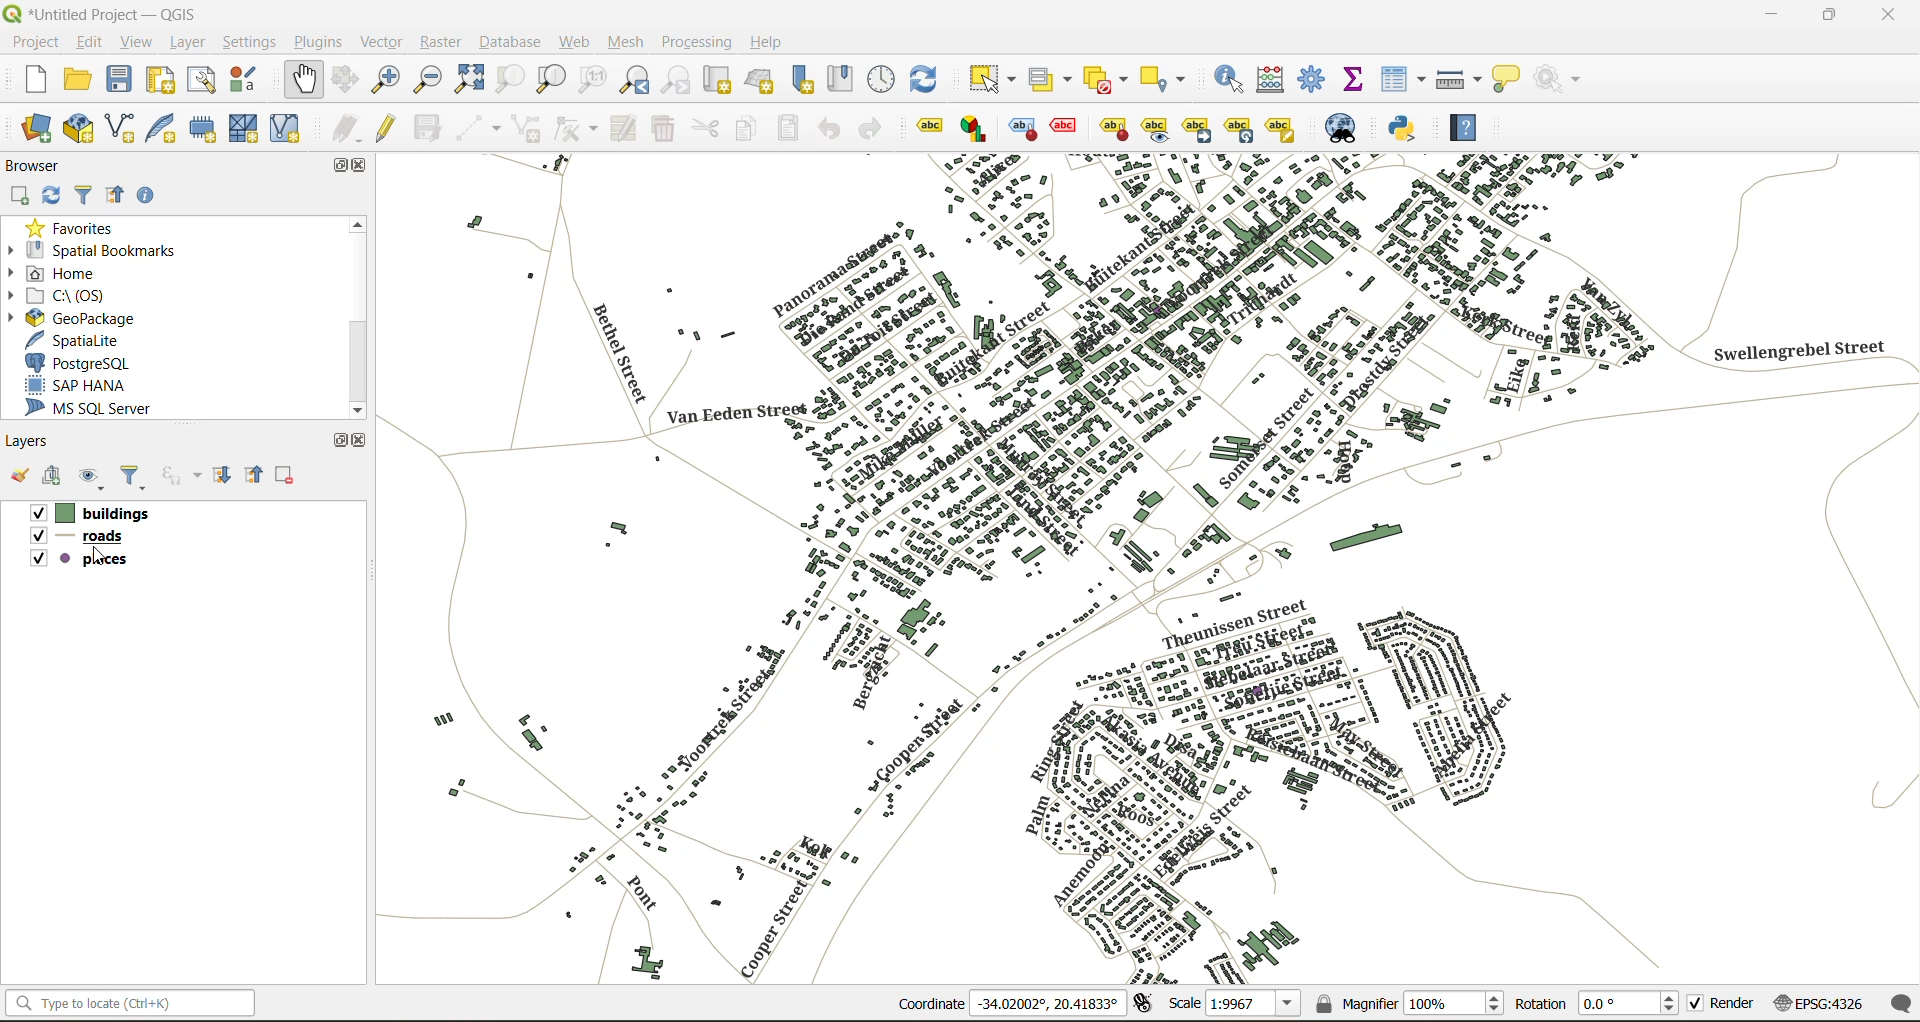 Image resolution: width=1920 pixels, height=1022 pixels. What do you see at coordinates (1280, 129) in the screenshot?
I see `change label properties` at bounding box center [1280, 129].